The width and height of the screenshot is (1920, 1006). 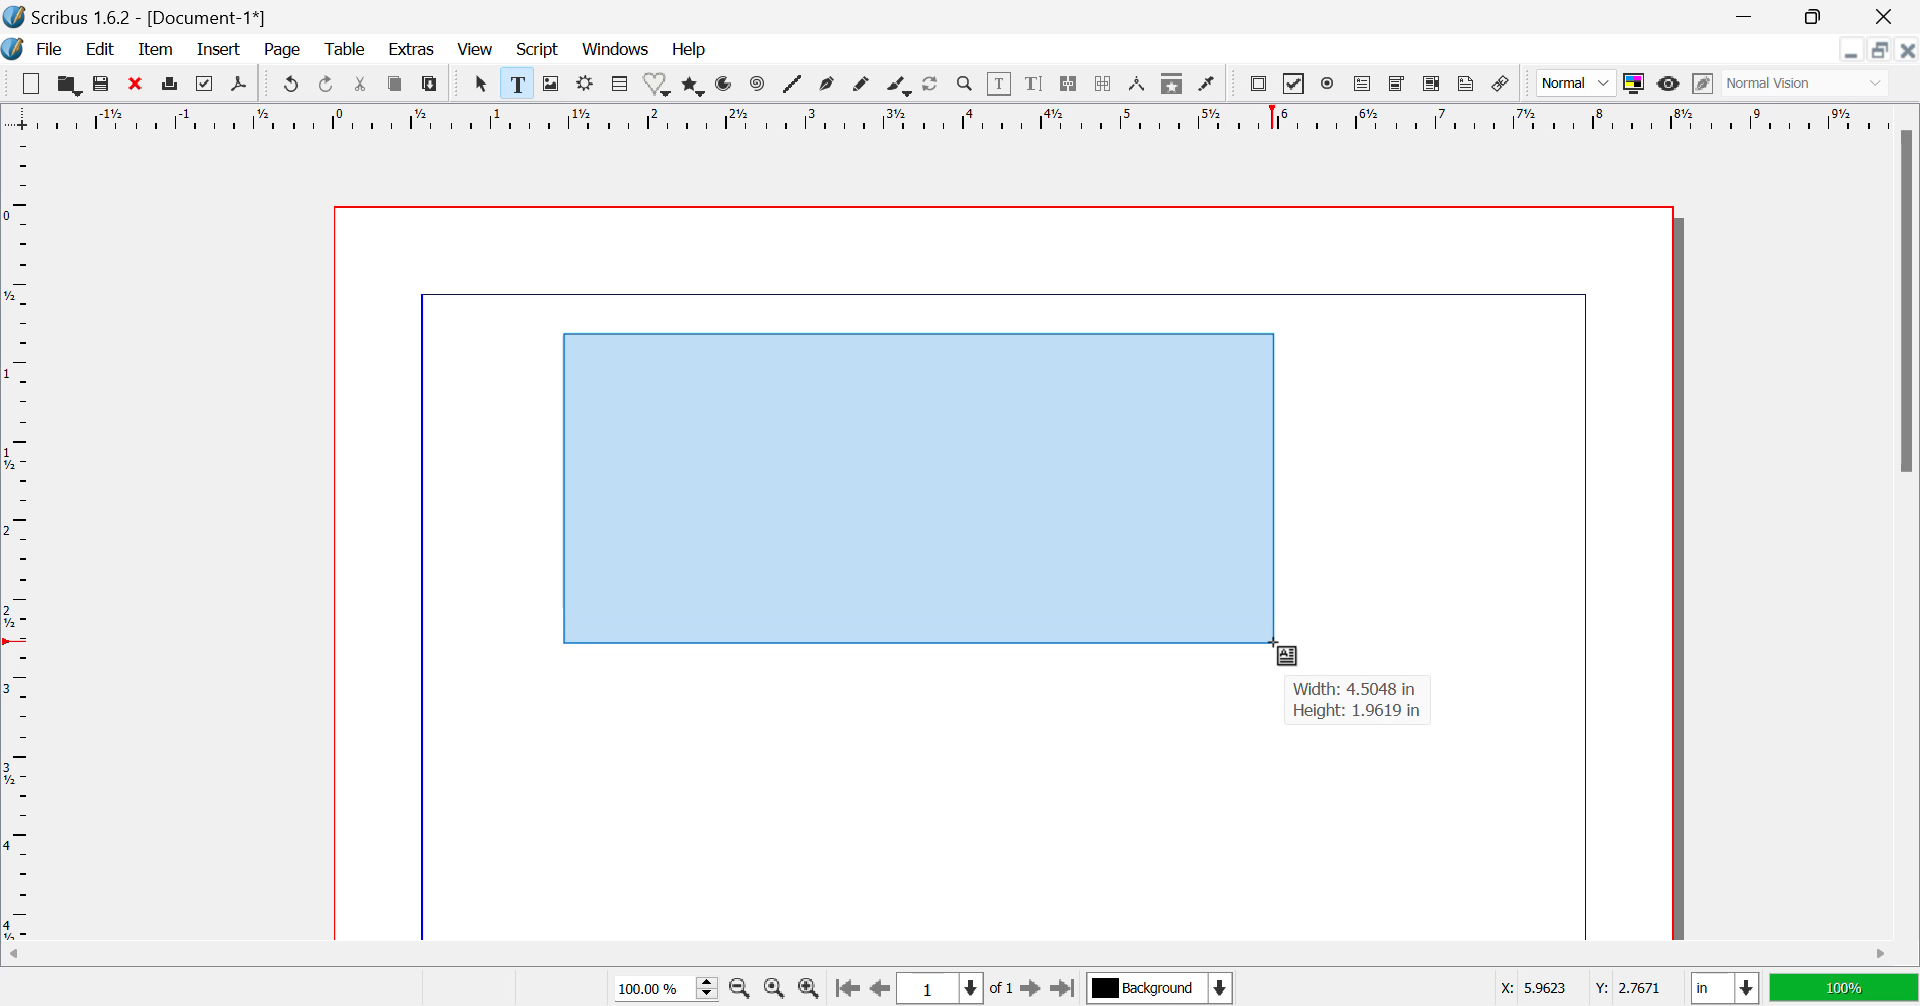 I want to click on Refresh, so click(x=934, y=86).